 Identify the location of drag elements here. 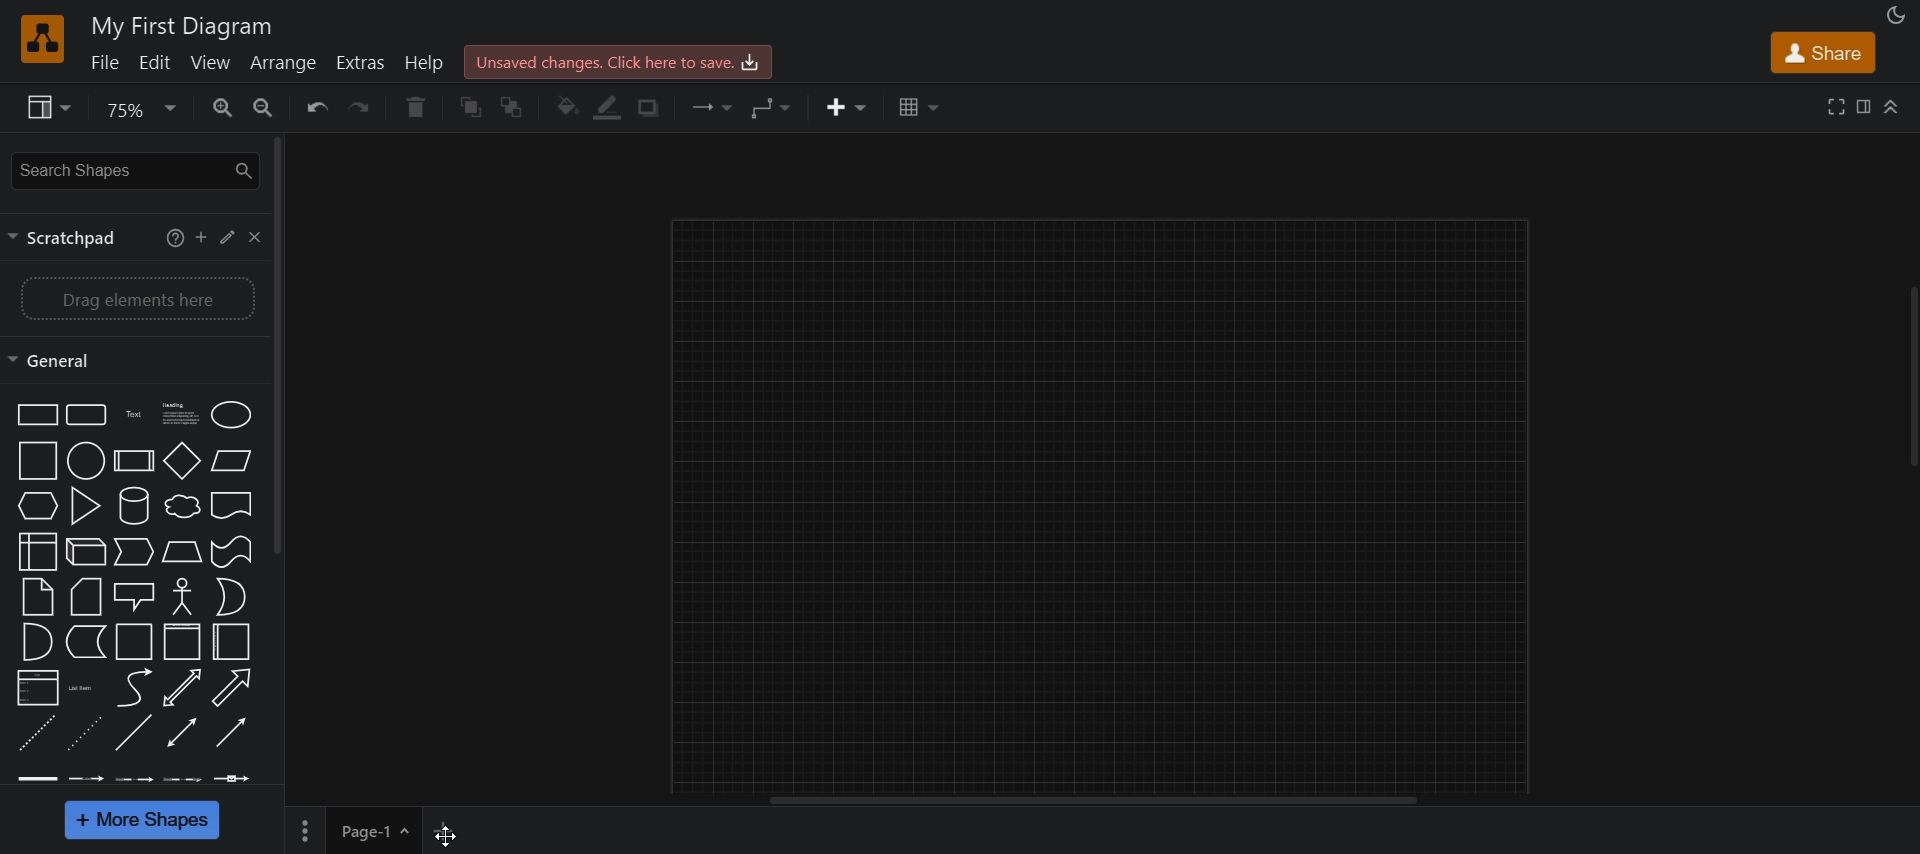
(131, 297).